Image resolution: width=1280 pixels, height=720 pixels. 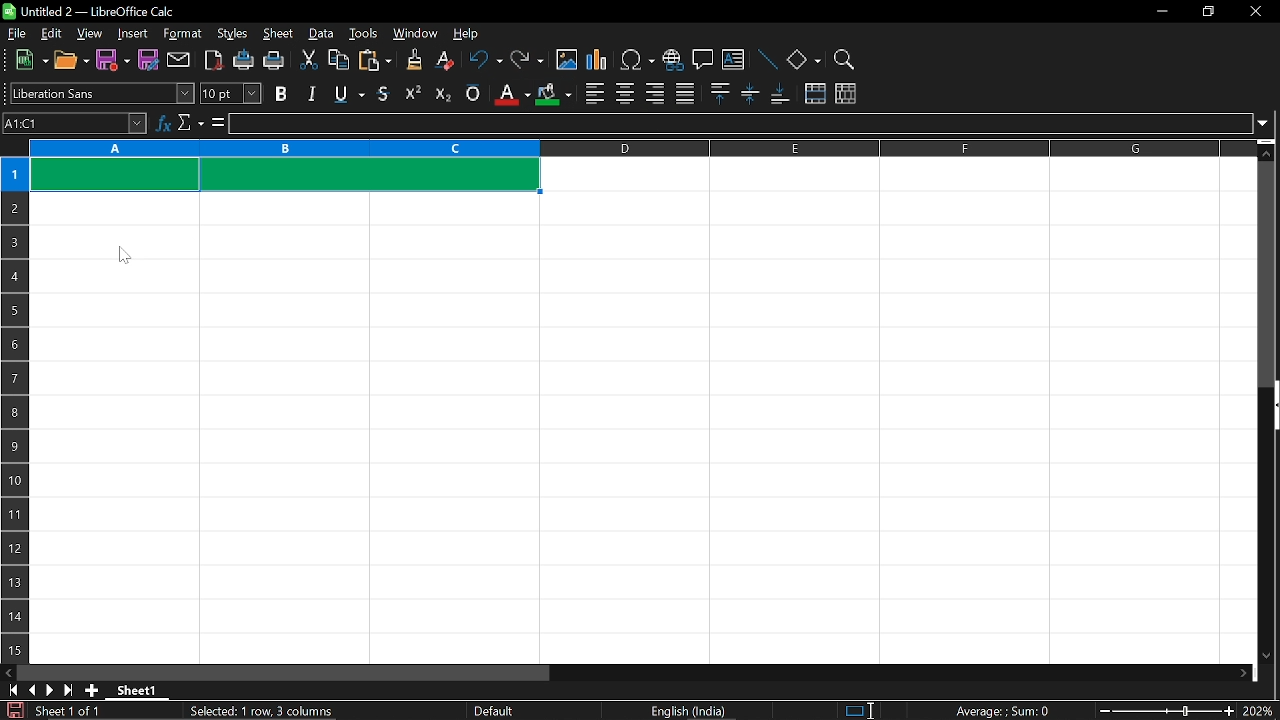 What do you see at coordinates (566, 61) in the screenshot?
I see `insert image` at bounding box center [566, 61].